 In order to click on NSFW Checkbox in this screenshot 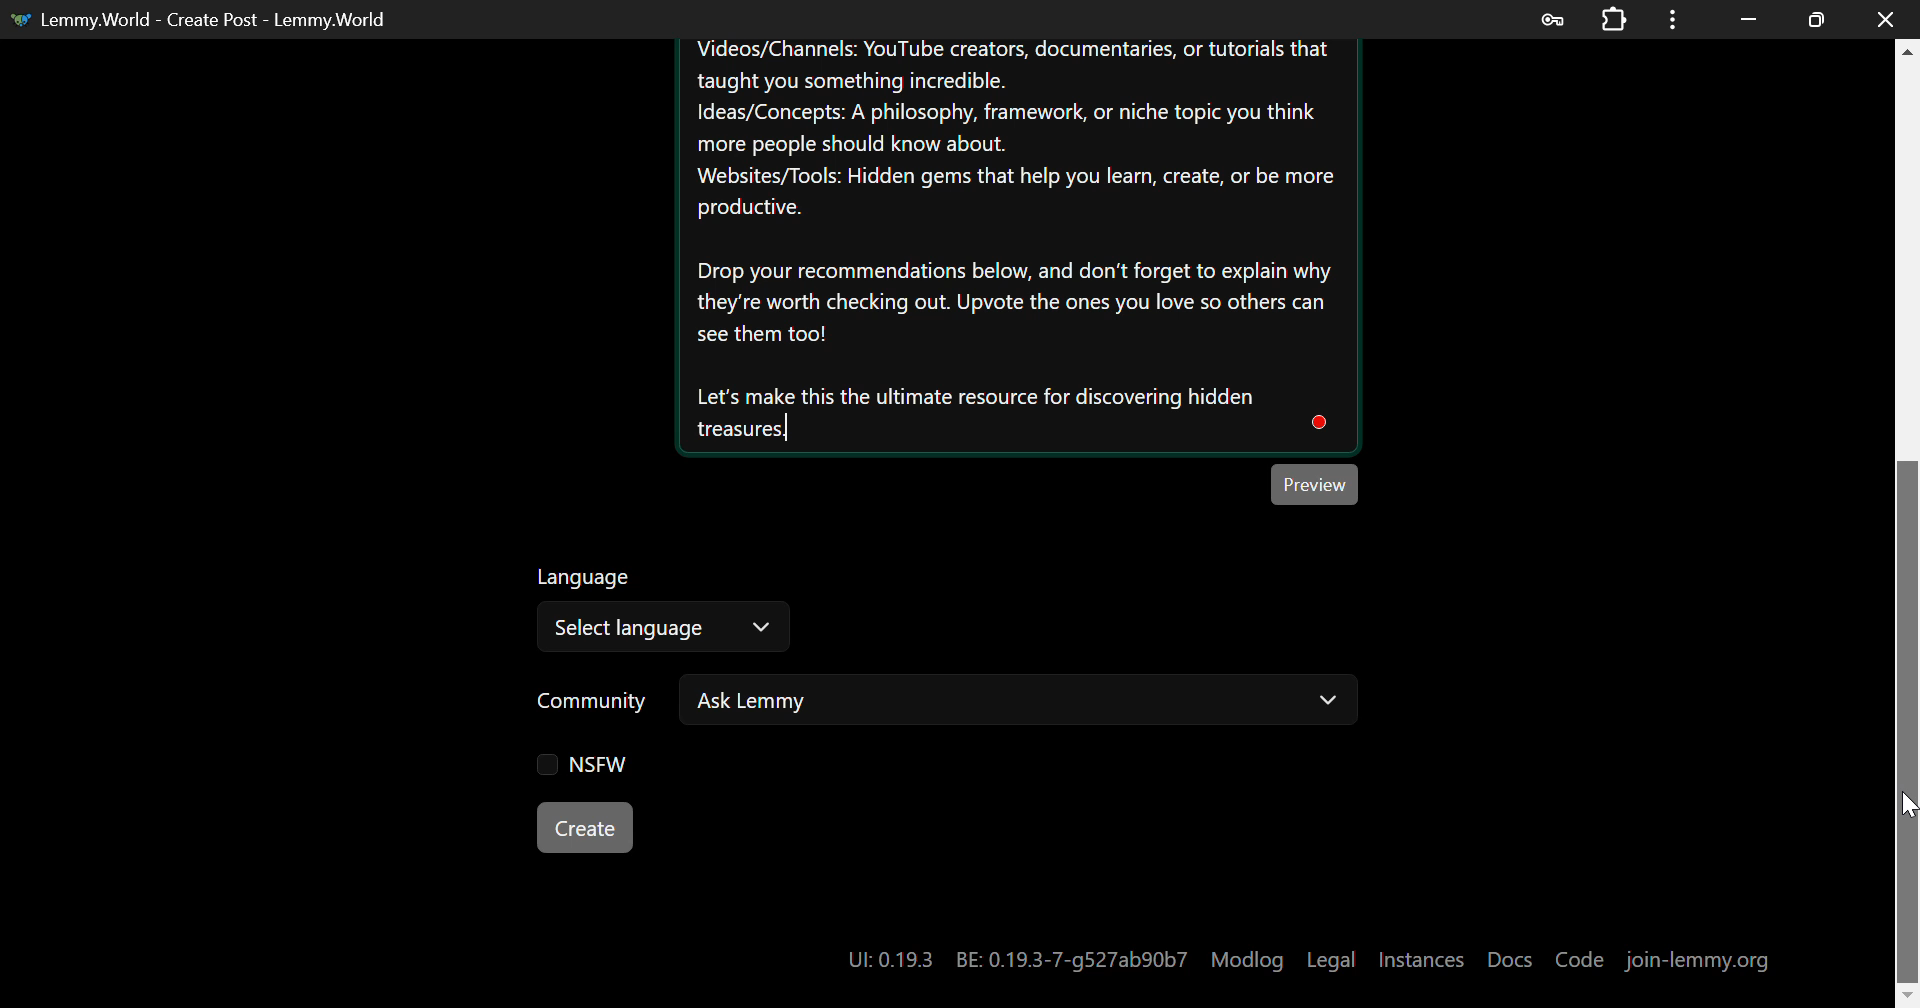, I will do `click(574, 765)`.